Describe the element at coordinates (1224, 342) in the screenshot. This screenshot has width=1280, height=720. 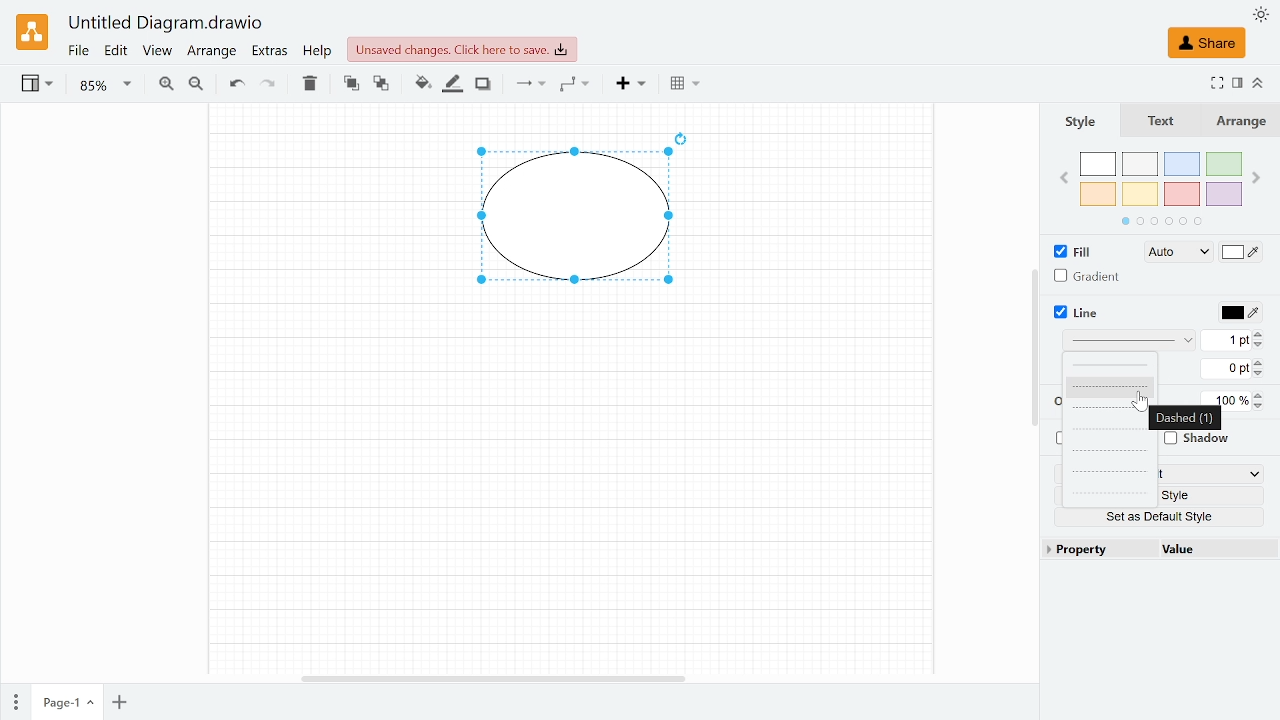
I see `Current line width` at that location.